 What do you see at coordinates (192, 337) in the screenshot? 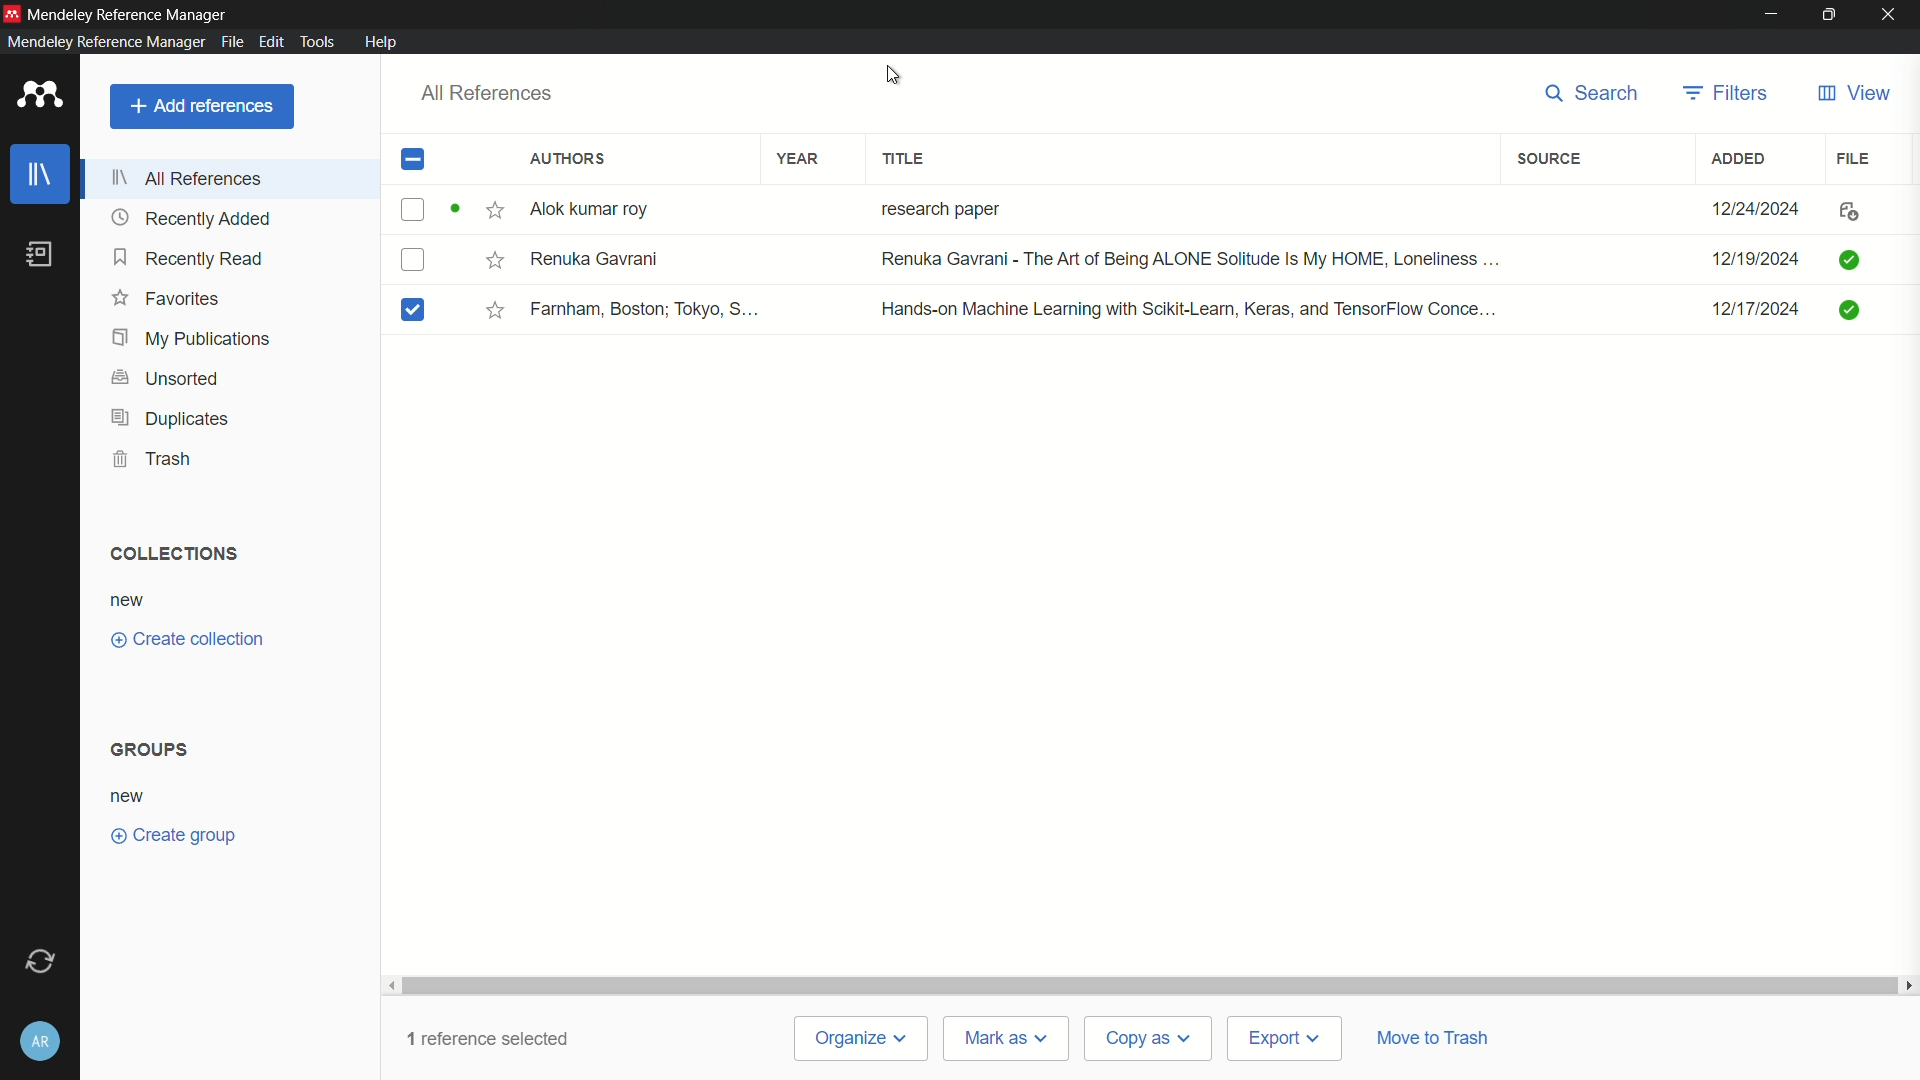
I see `my publications` at bounding box center [192, 337].